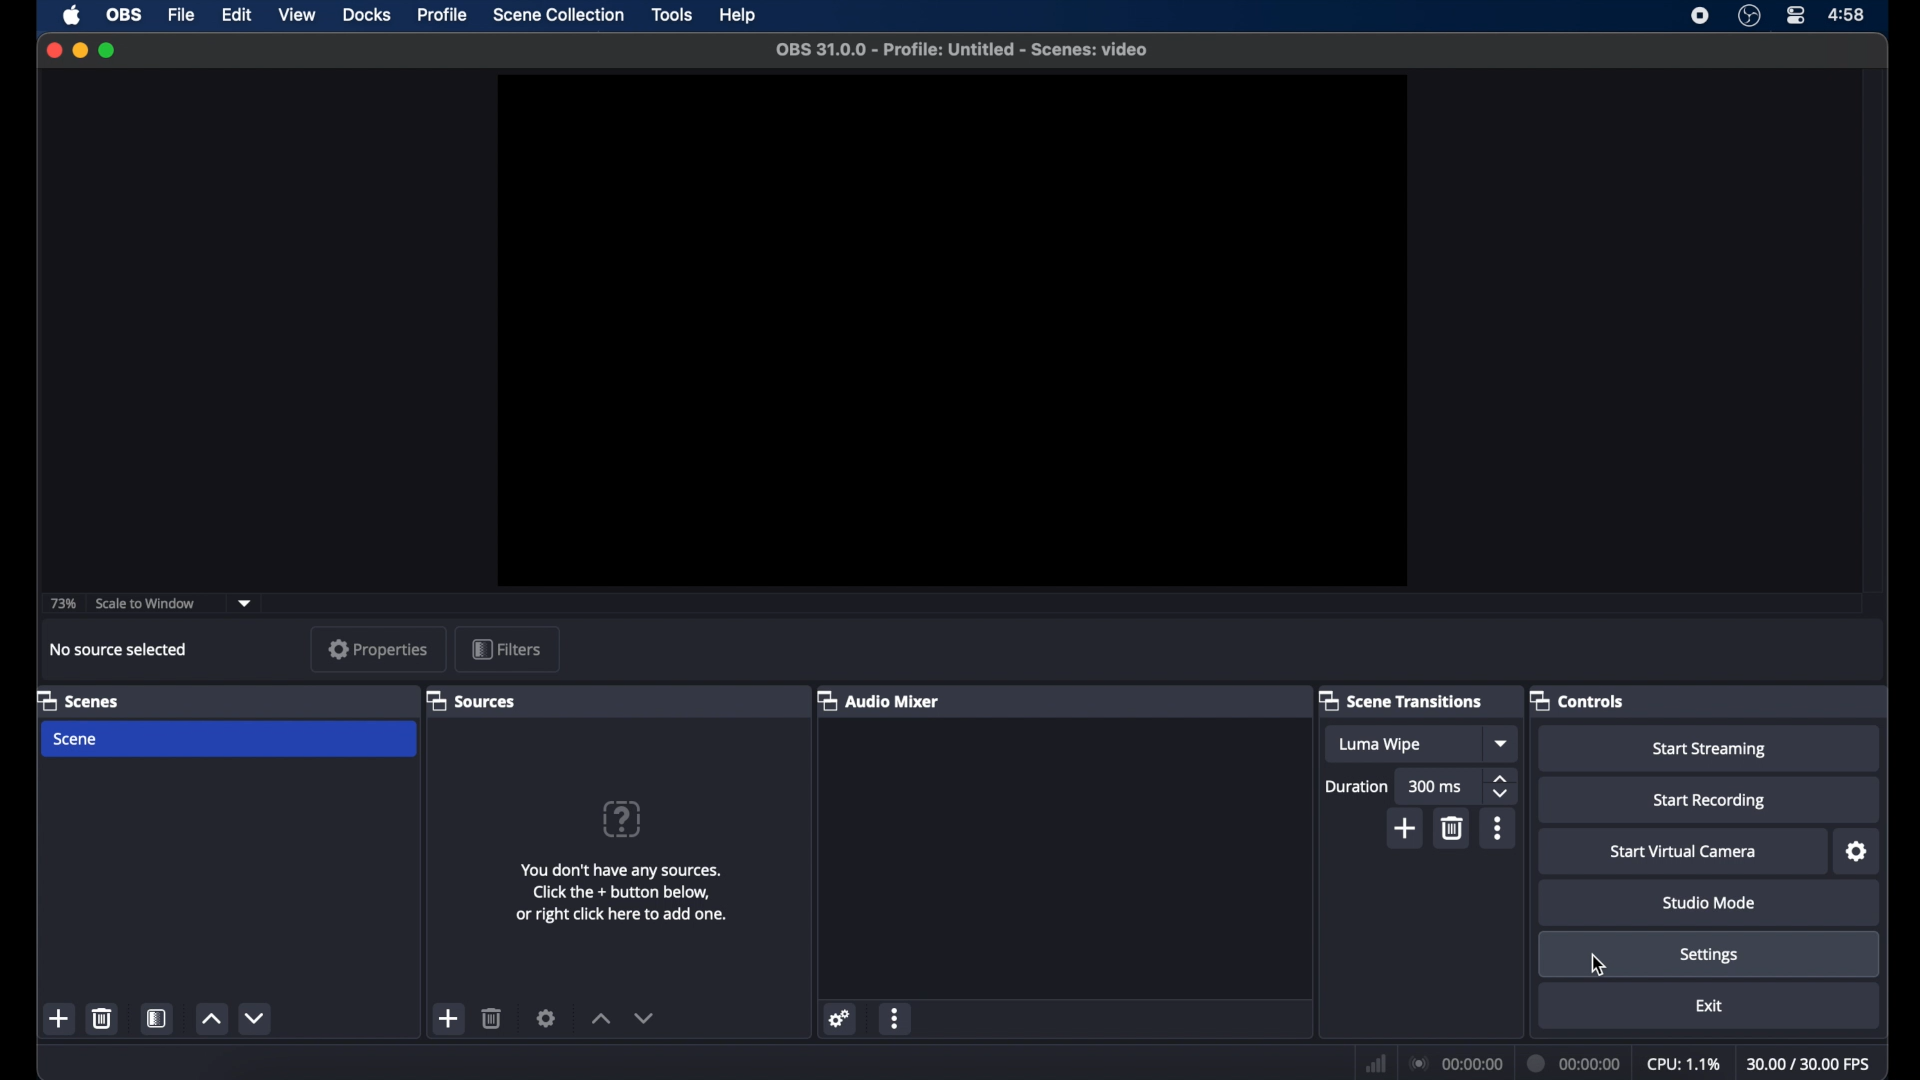 Image resolution: width=1920 pixels, height=1080 pixels. I want to click on 4:58, so click(1846, 15).